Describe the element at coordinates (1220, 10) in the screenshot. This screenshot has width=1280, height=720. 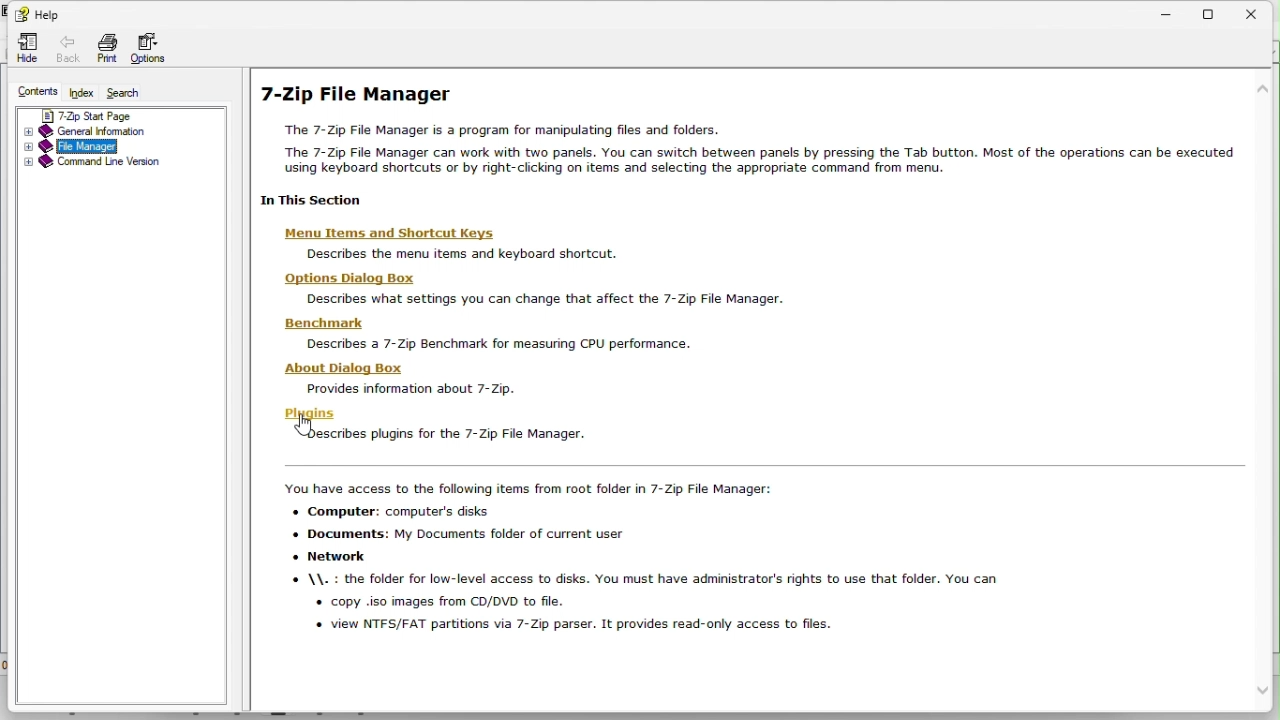
I see `Restore` at that location.